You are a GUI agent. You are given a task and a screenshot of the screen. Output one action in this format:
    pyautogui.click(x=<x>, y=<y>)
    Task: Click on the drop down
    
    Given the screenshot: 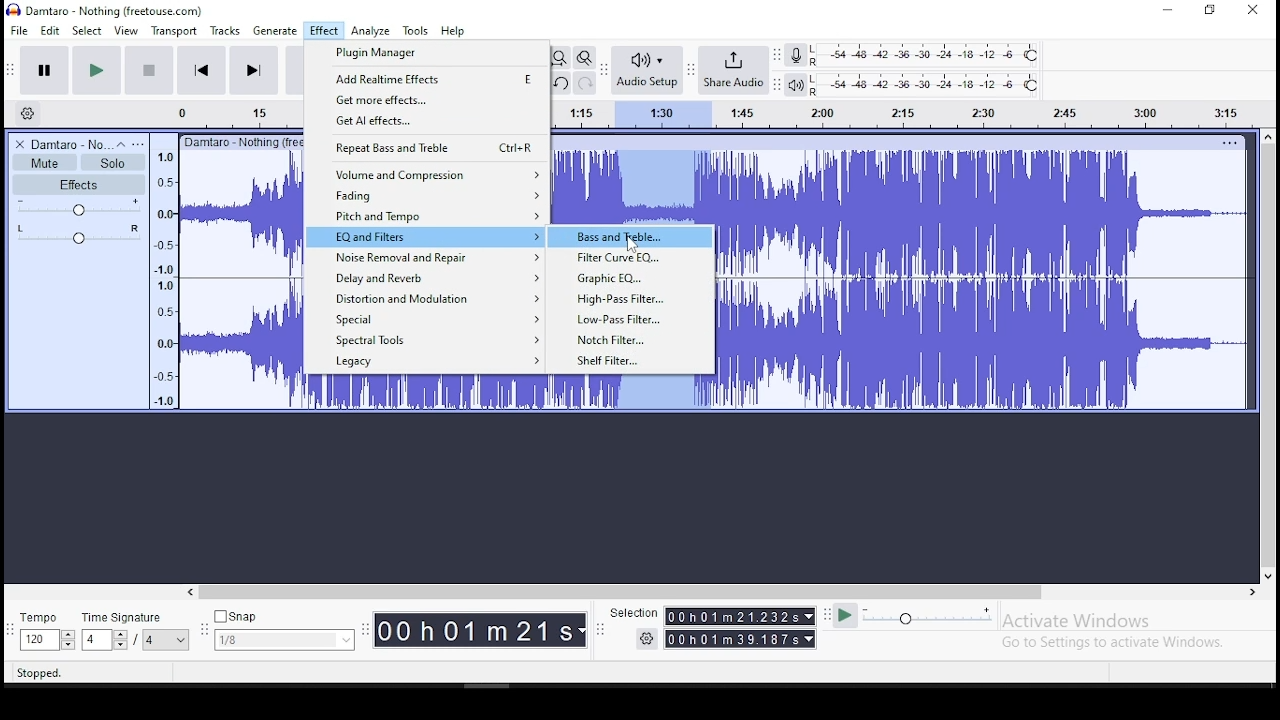 What is the action you would take?
    pyautogui.click(x=807, y=616)
    